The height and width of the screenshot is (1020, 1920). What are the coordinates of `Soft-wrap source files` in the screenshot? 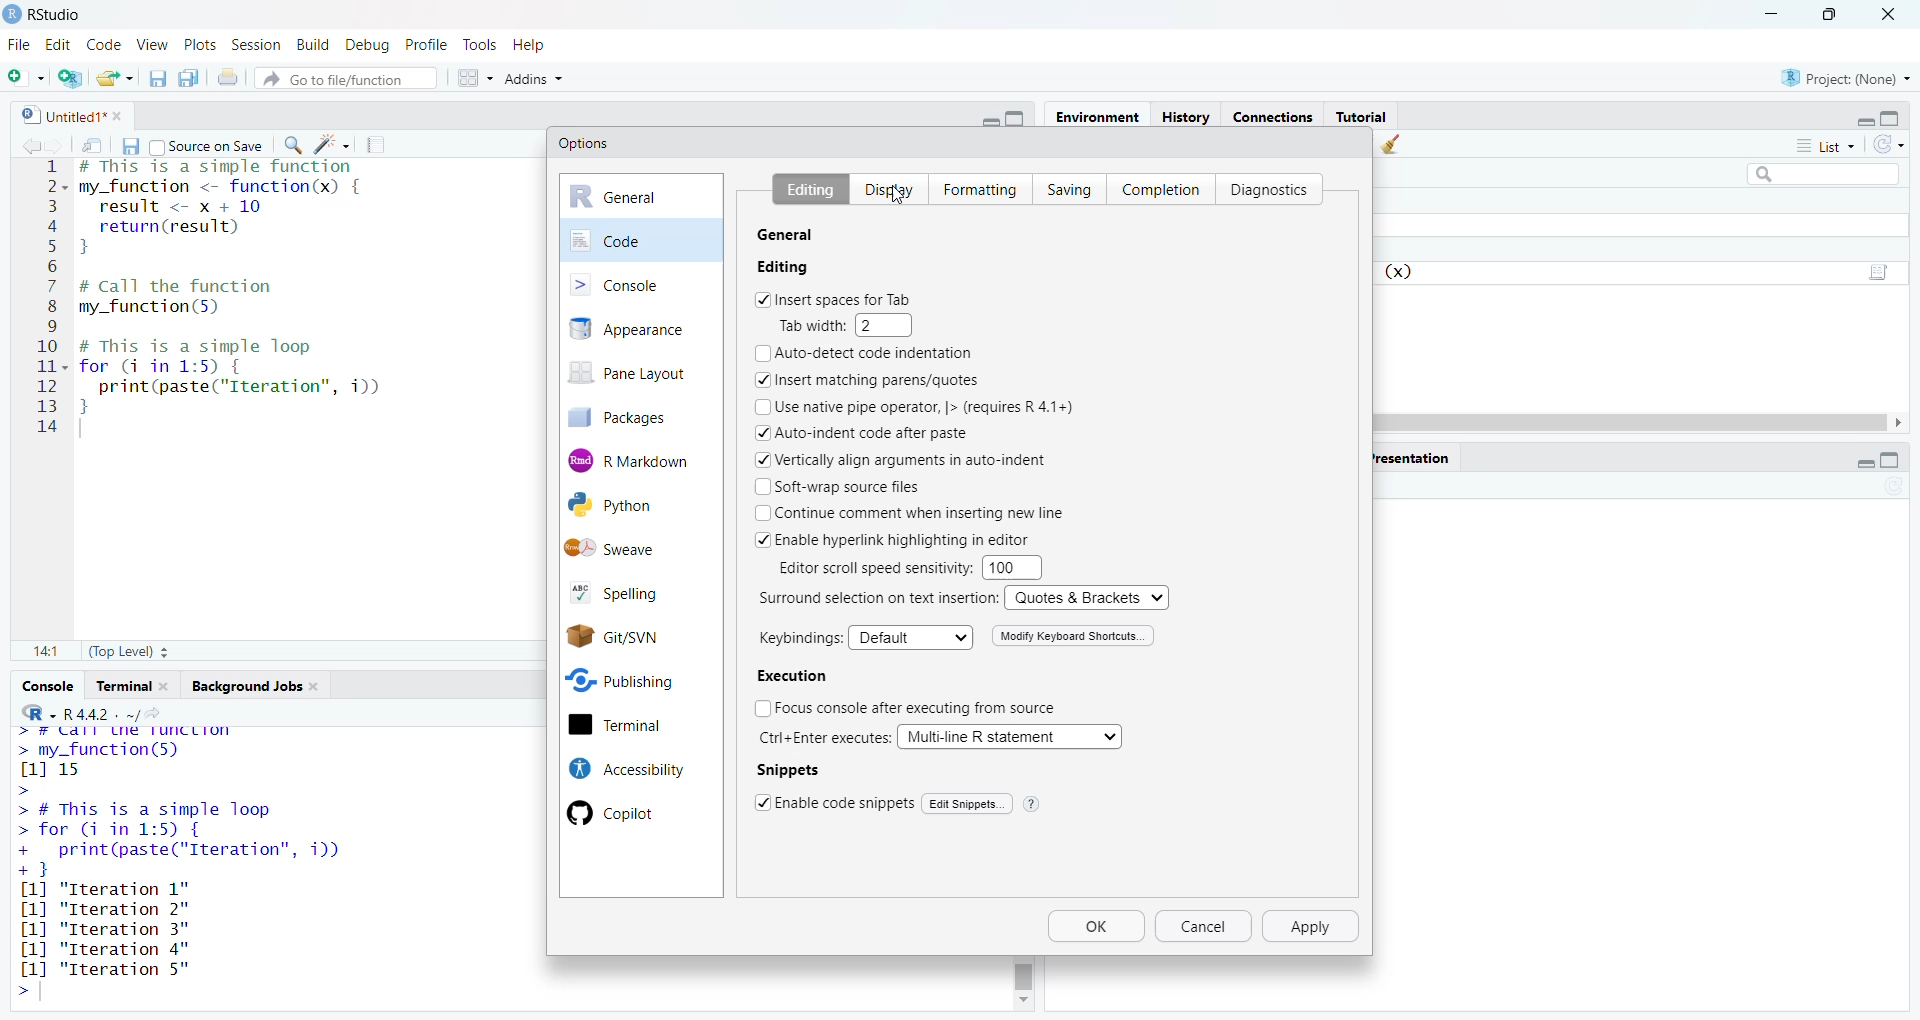 It's located at (846, 486).